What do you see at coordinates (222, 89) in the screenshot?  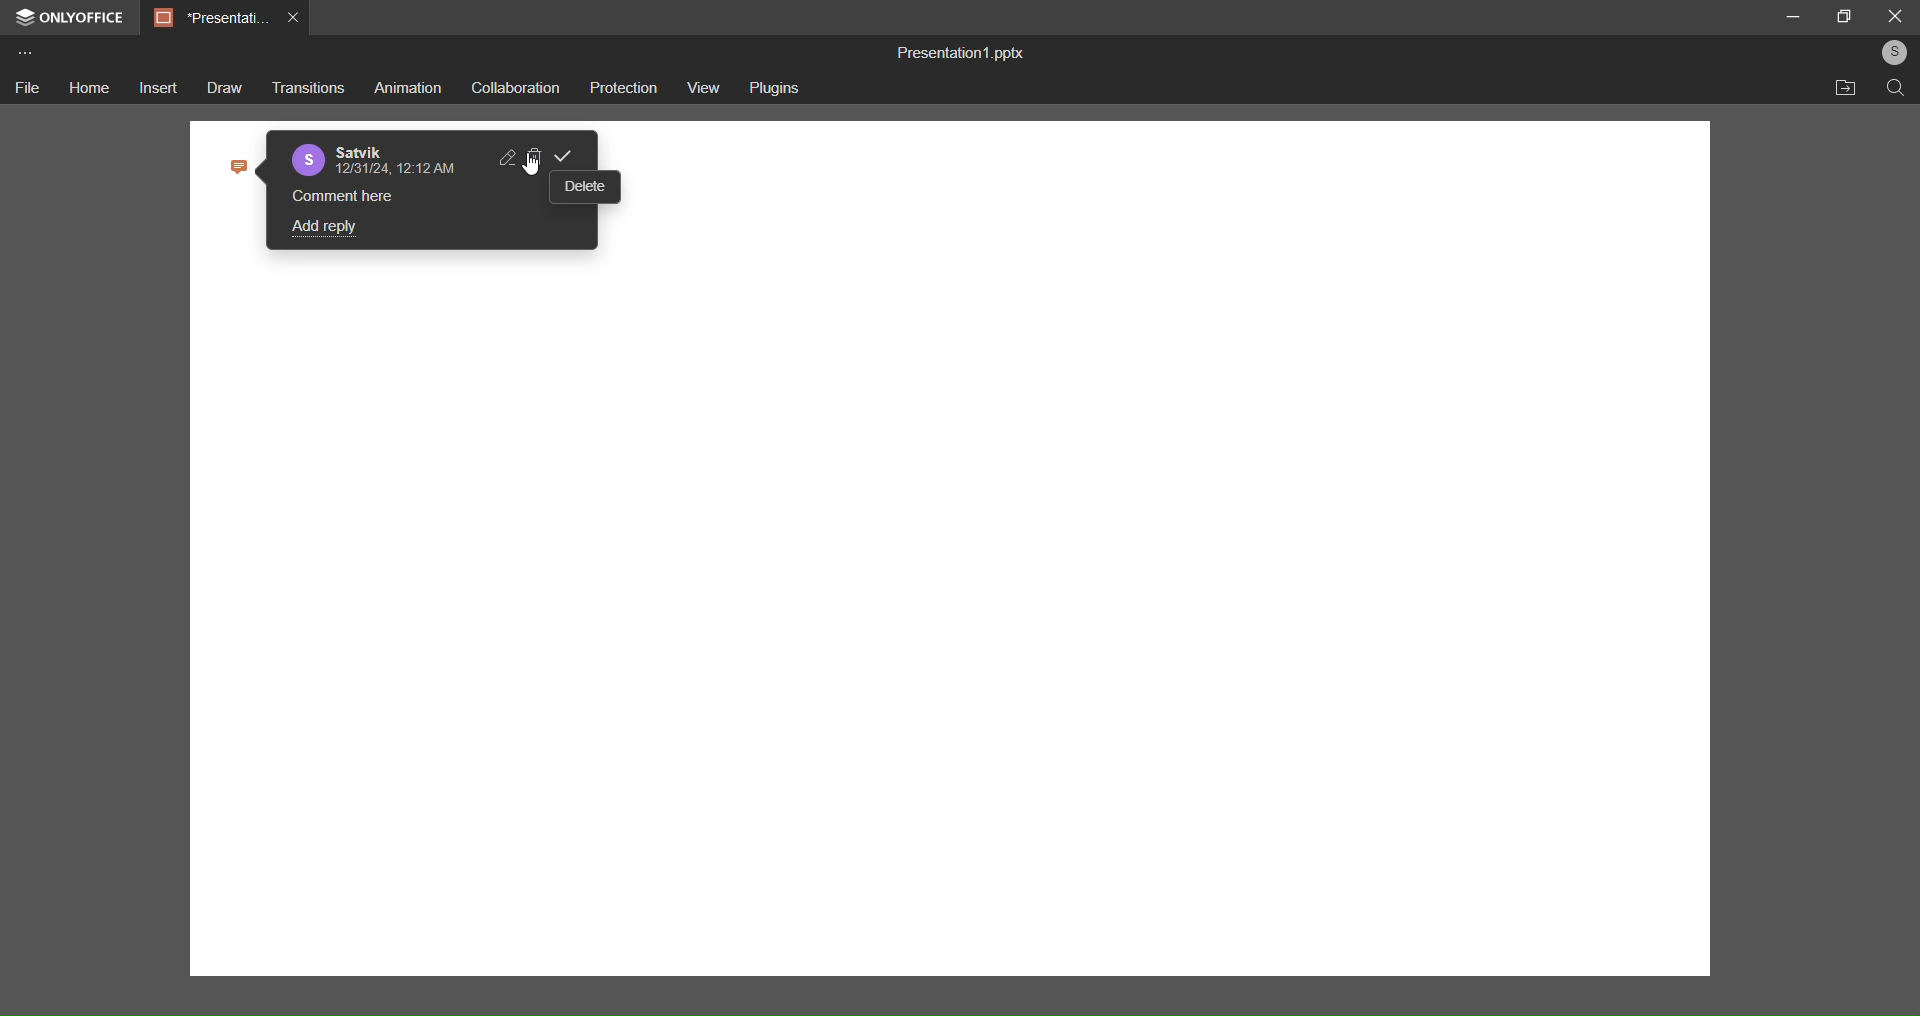 I see `draw` at bounding box center [222, 89].